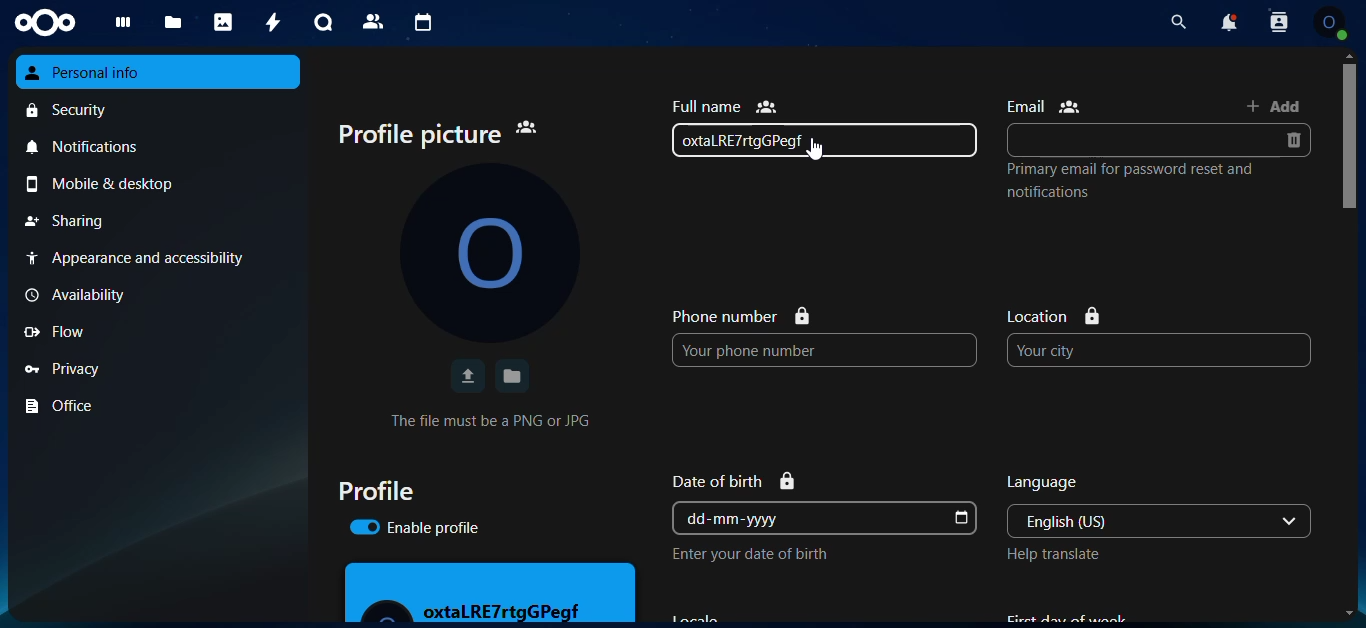  What do you see at coordinates (749, 554) in the screenshot?
I see `Enter your date of birth` at bounding box center [749, 554].